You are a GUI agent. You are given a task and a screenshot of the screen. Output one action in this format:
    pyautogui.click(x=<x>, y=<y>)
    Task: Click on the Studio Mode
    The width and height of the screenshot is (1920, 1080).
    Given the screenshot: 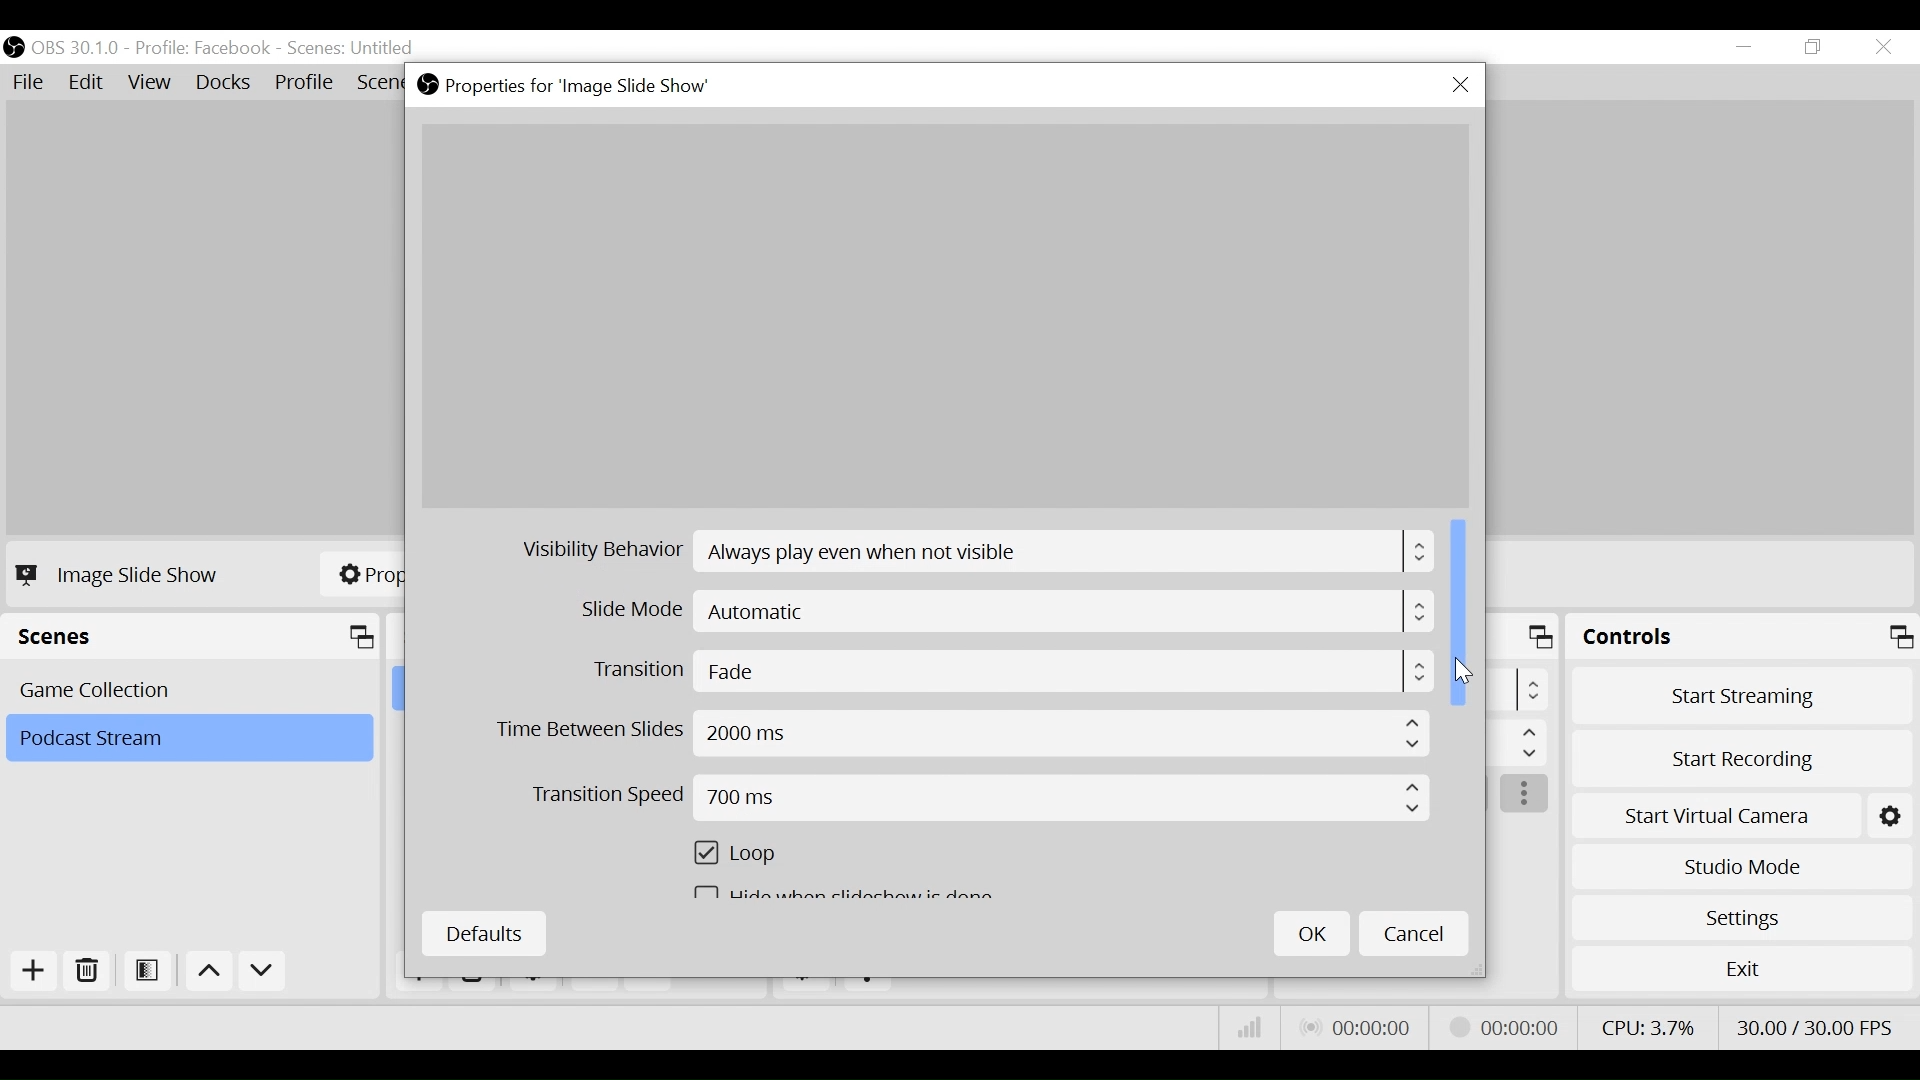 What is the action you would take?
    pyautogui.click(x=1742, y=864)
    